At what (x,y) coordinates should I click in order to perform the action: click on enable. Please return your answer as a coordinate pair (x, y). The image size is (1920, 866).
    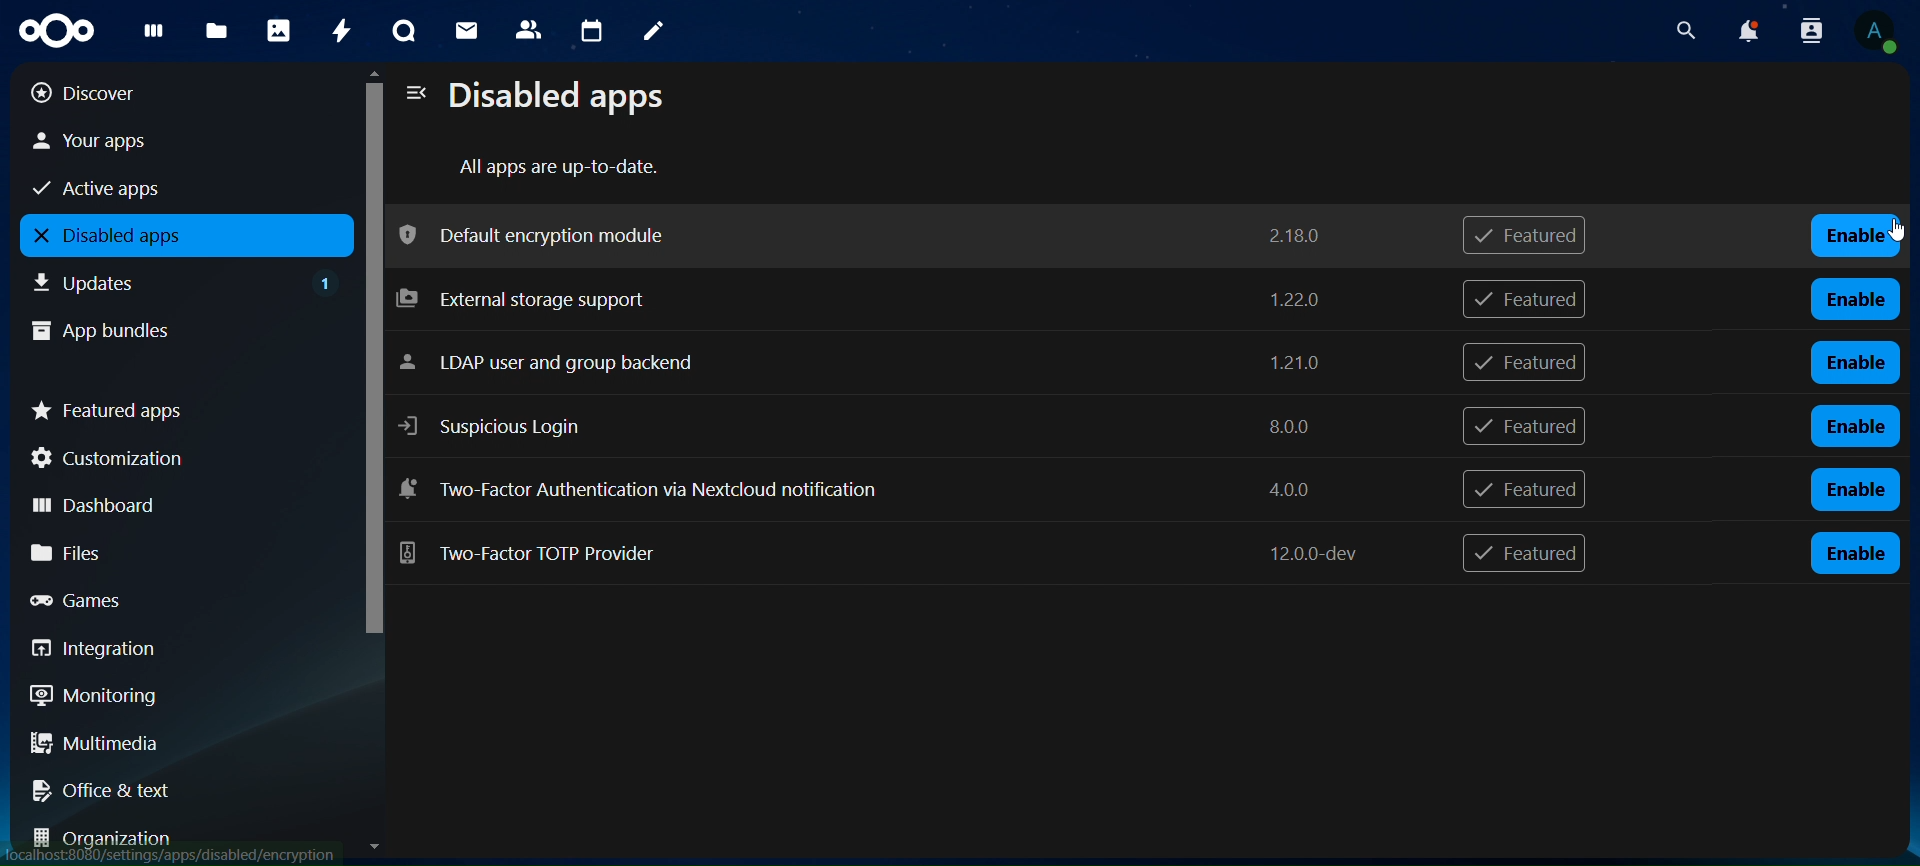
    Looking at the image, I should click on (1855, 361).